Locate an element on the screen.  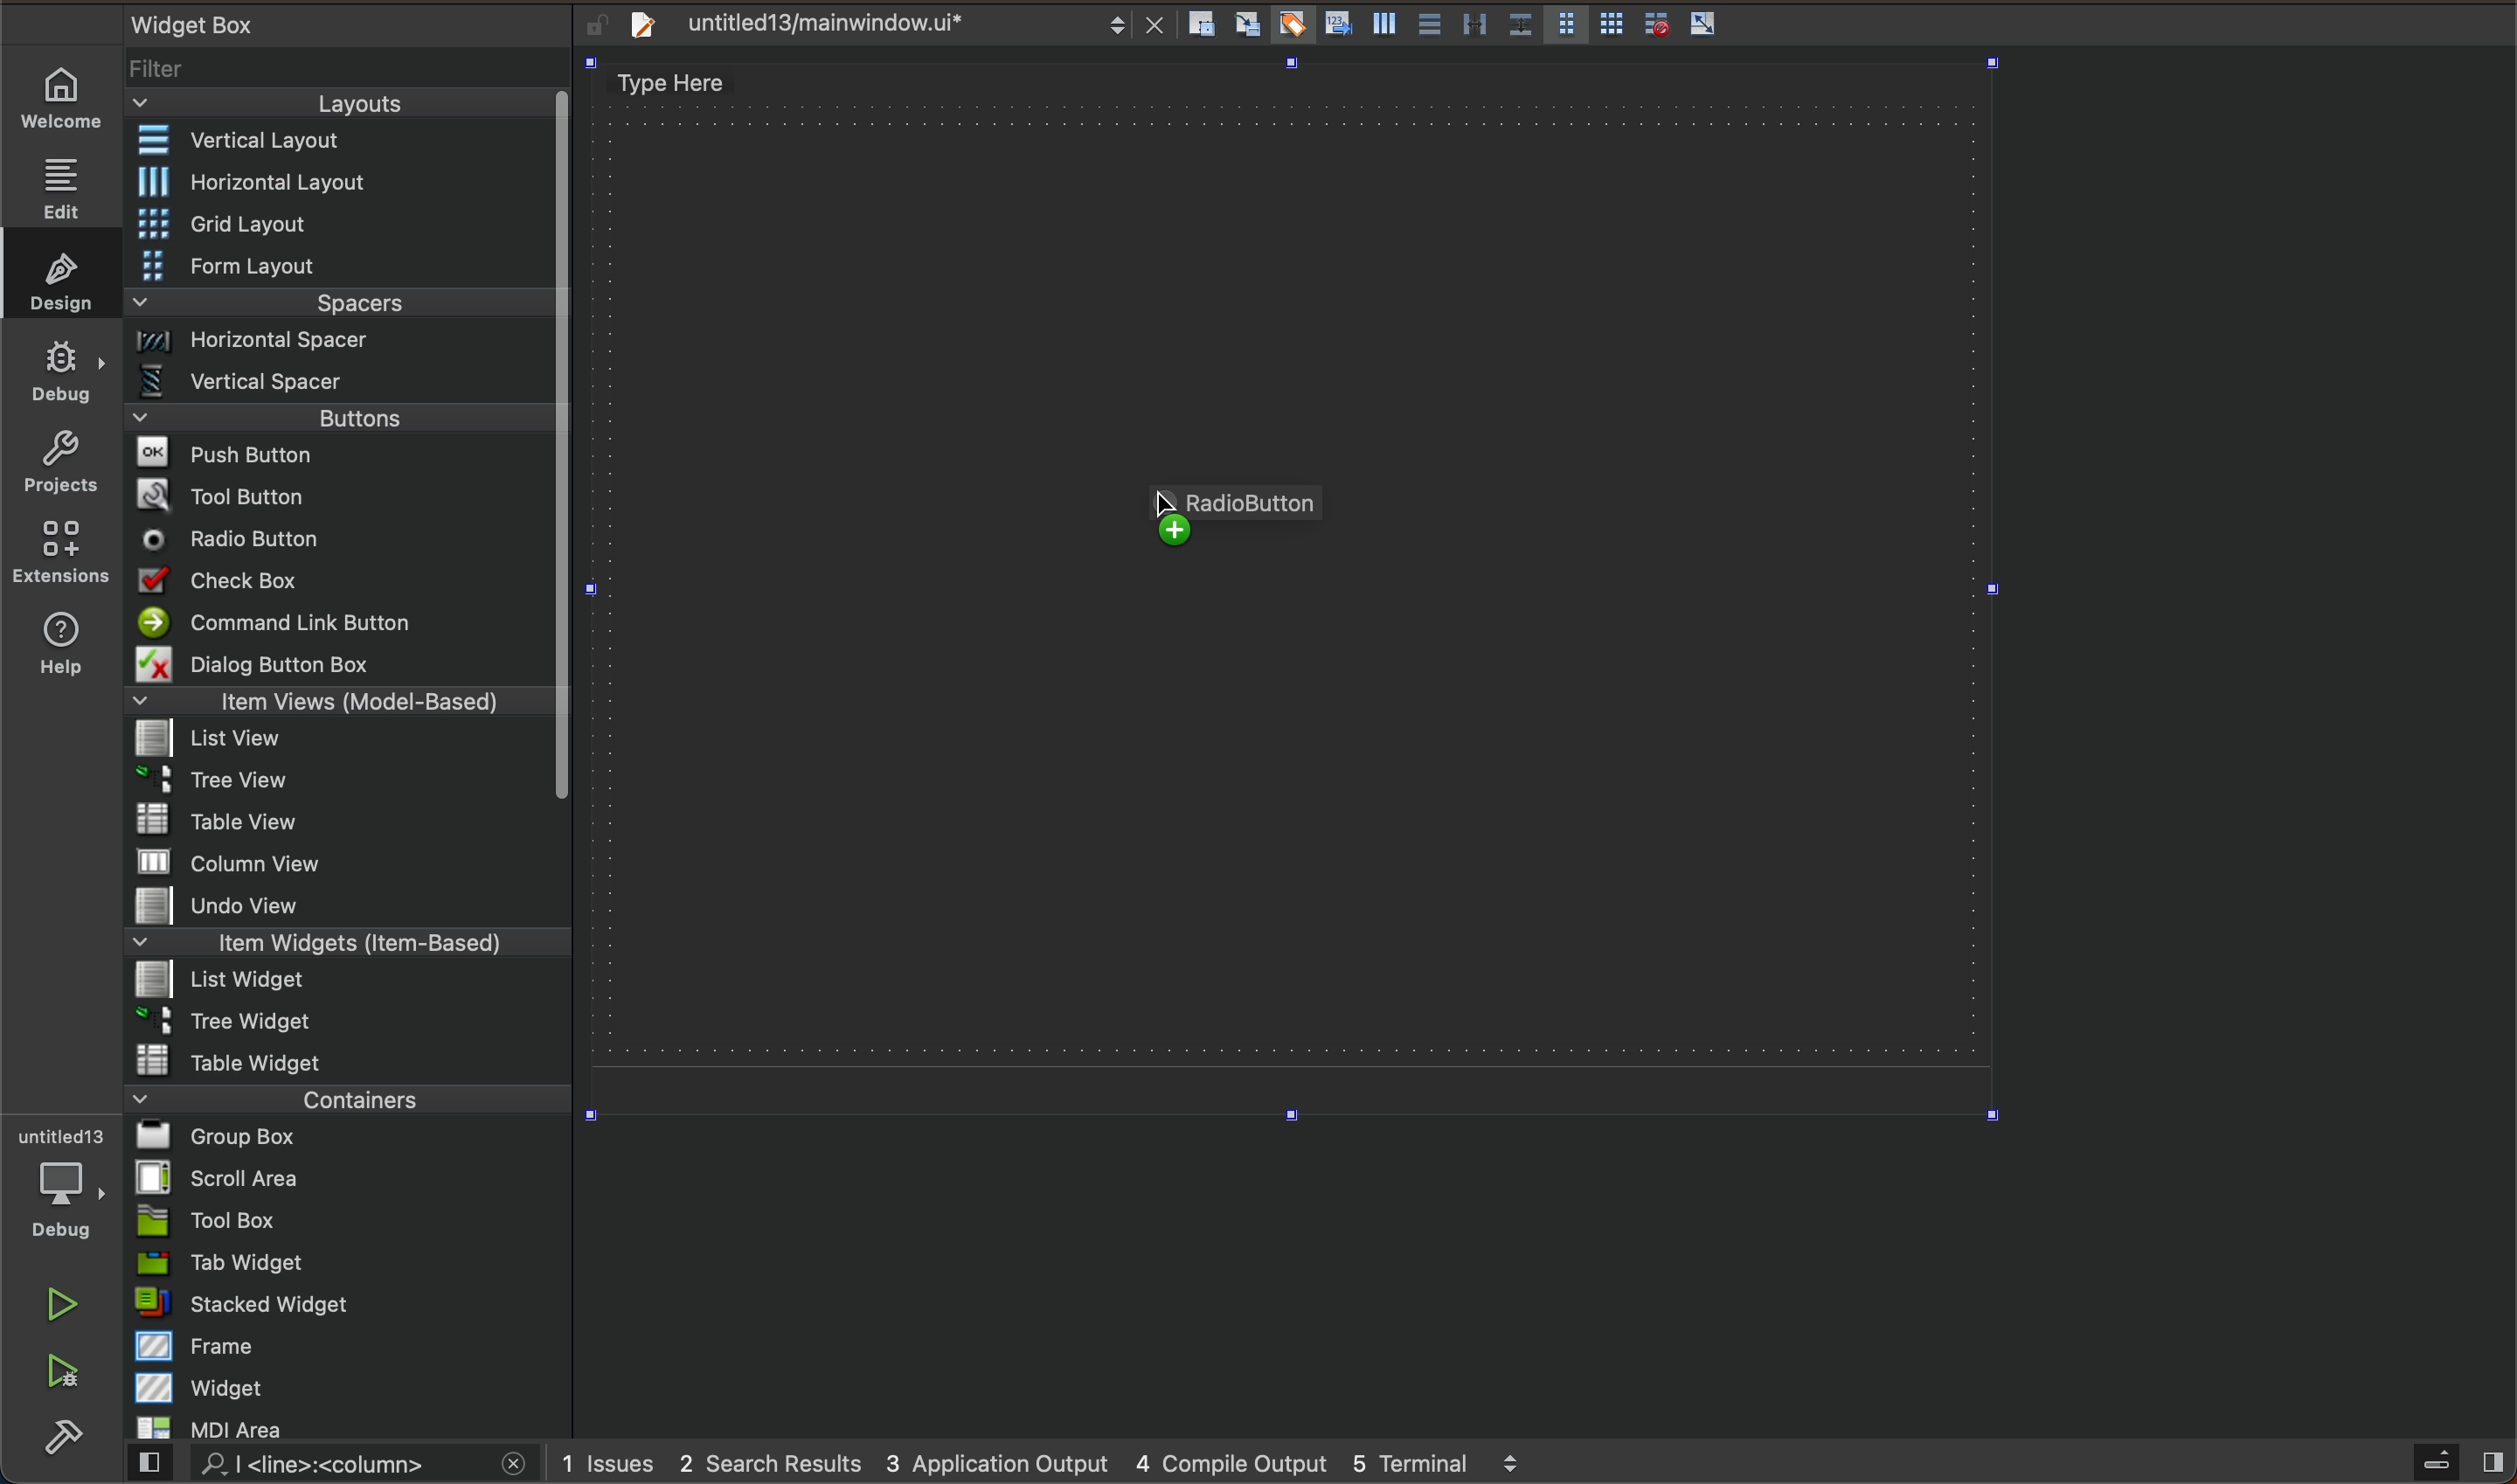
 is located at coordinates (1335, 26).